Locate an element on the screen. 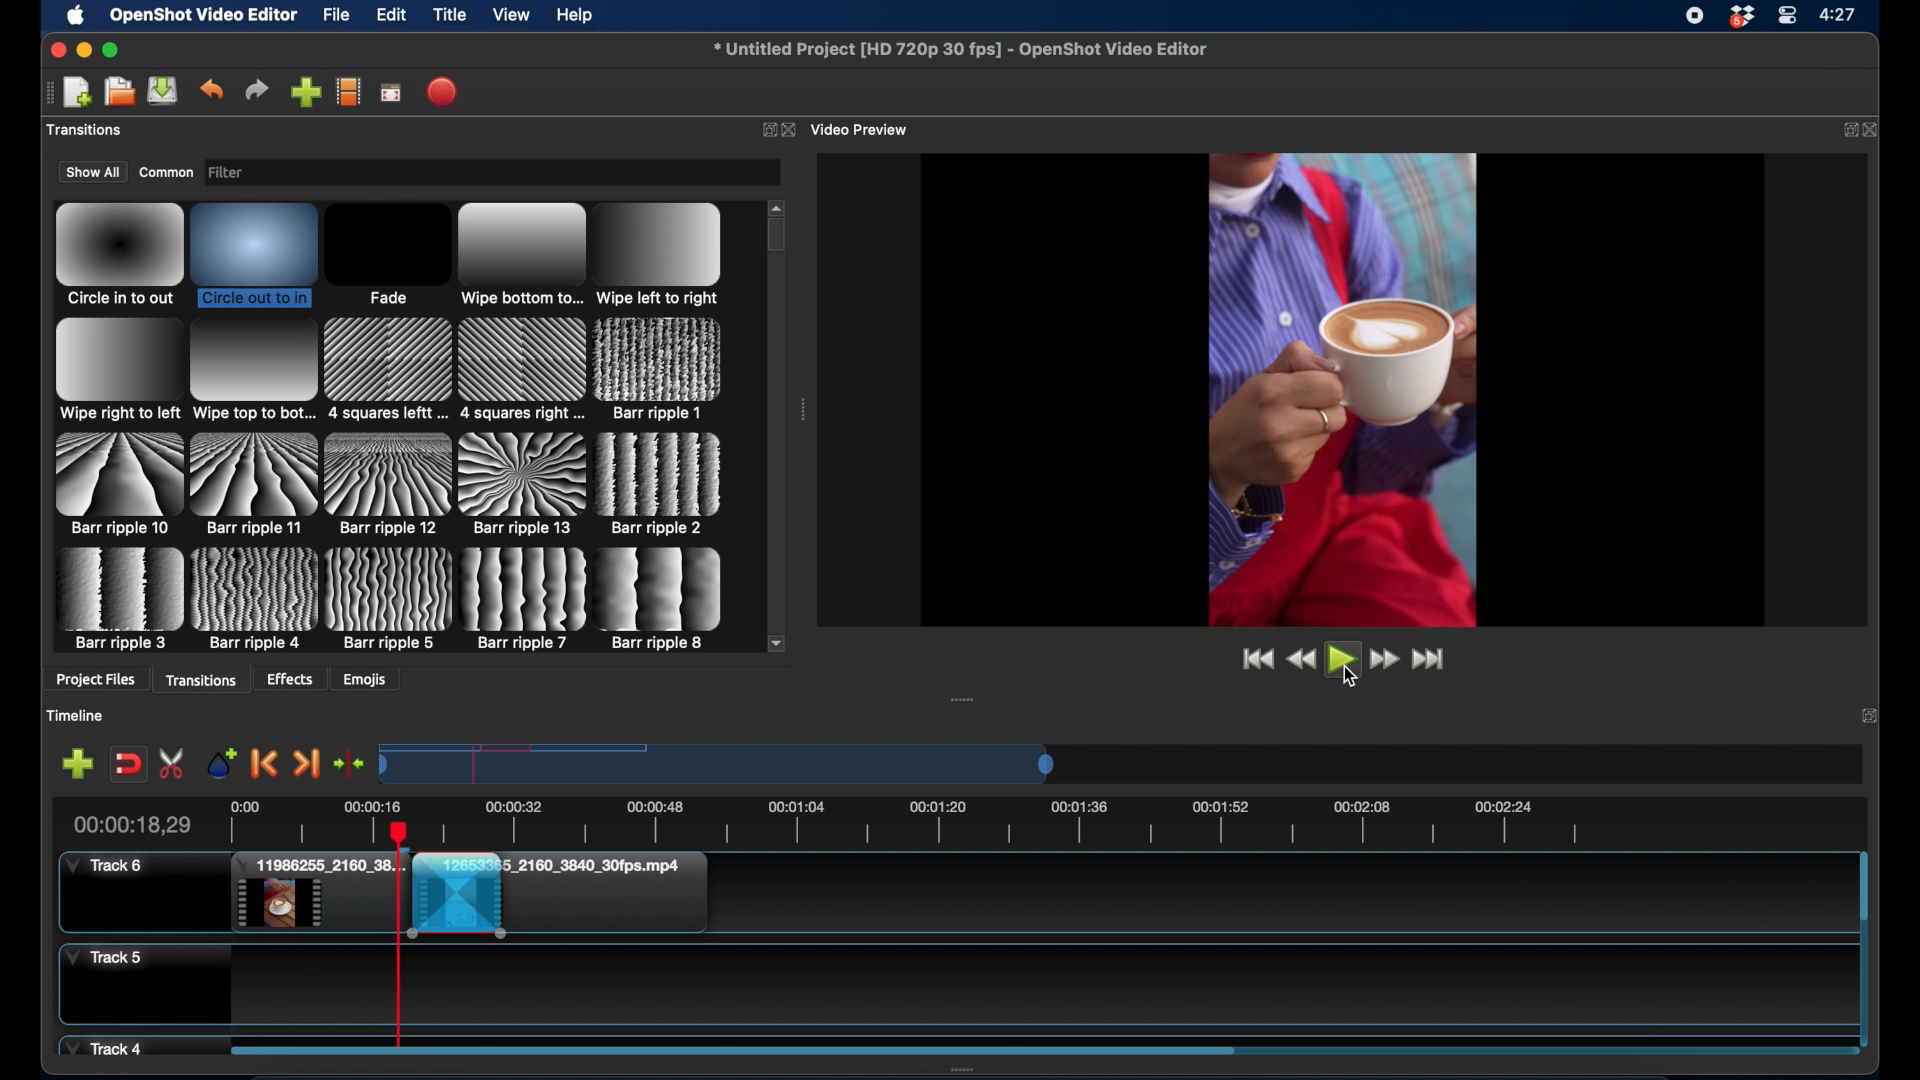 Image resolution: width=1920 pixels, height=1080 pixels. disable snapping is located at coordinates (128, 762).